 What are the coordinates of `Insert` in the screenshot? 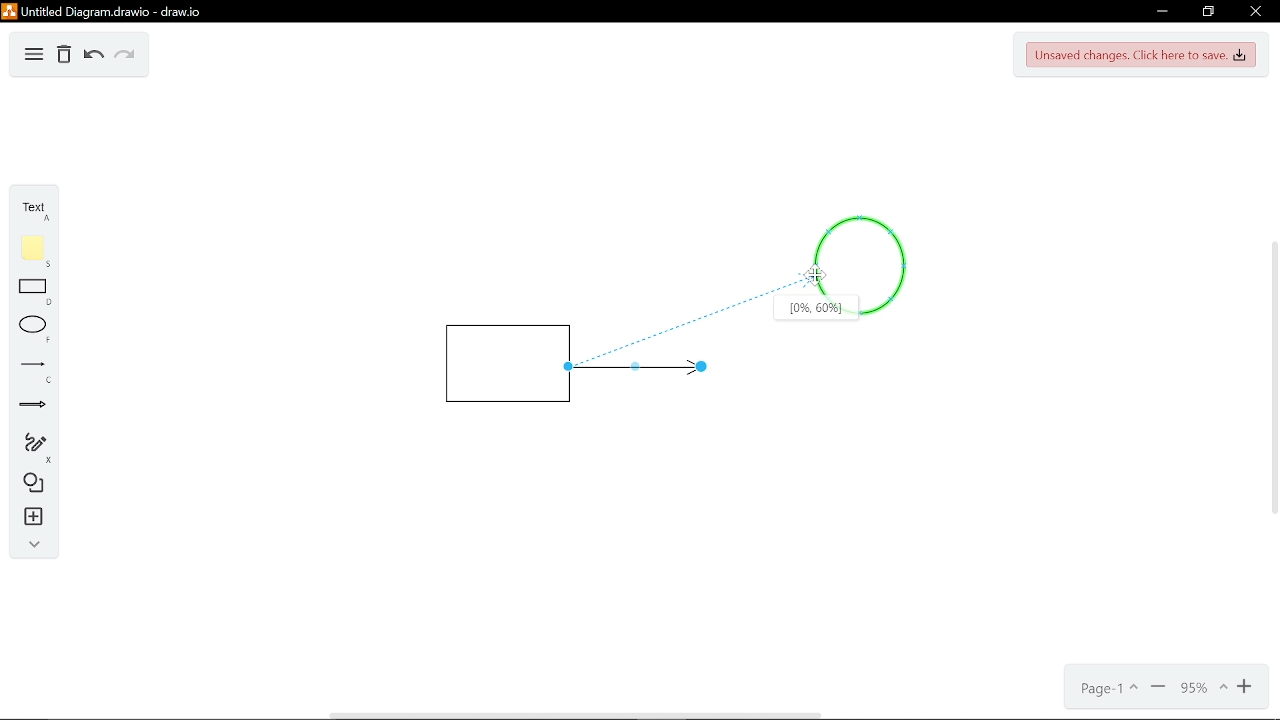 It's located at (29, 517).